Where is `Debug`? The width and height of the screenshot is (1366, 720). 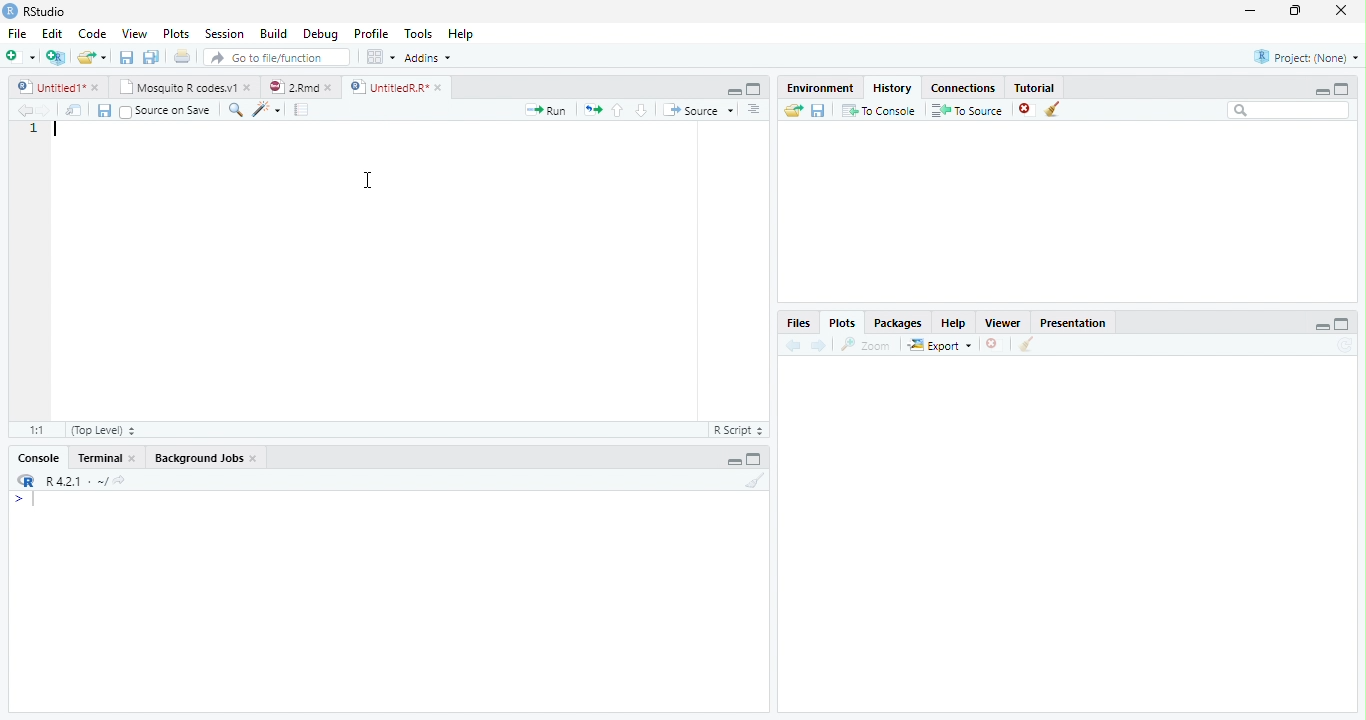 Debug is located at coordinates (321, 35).